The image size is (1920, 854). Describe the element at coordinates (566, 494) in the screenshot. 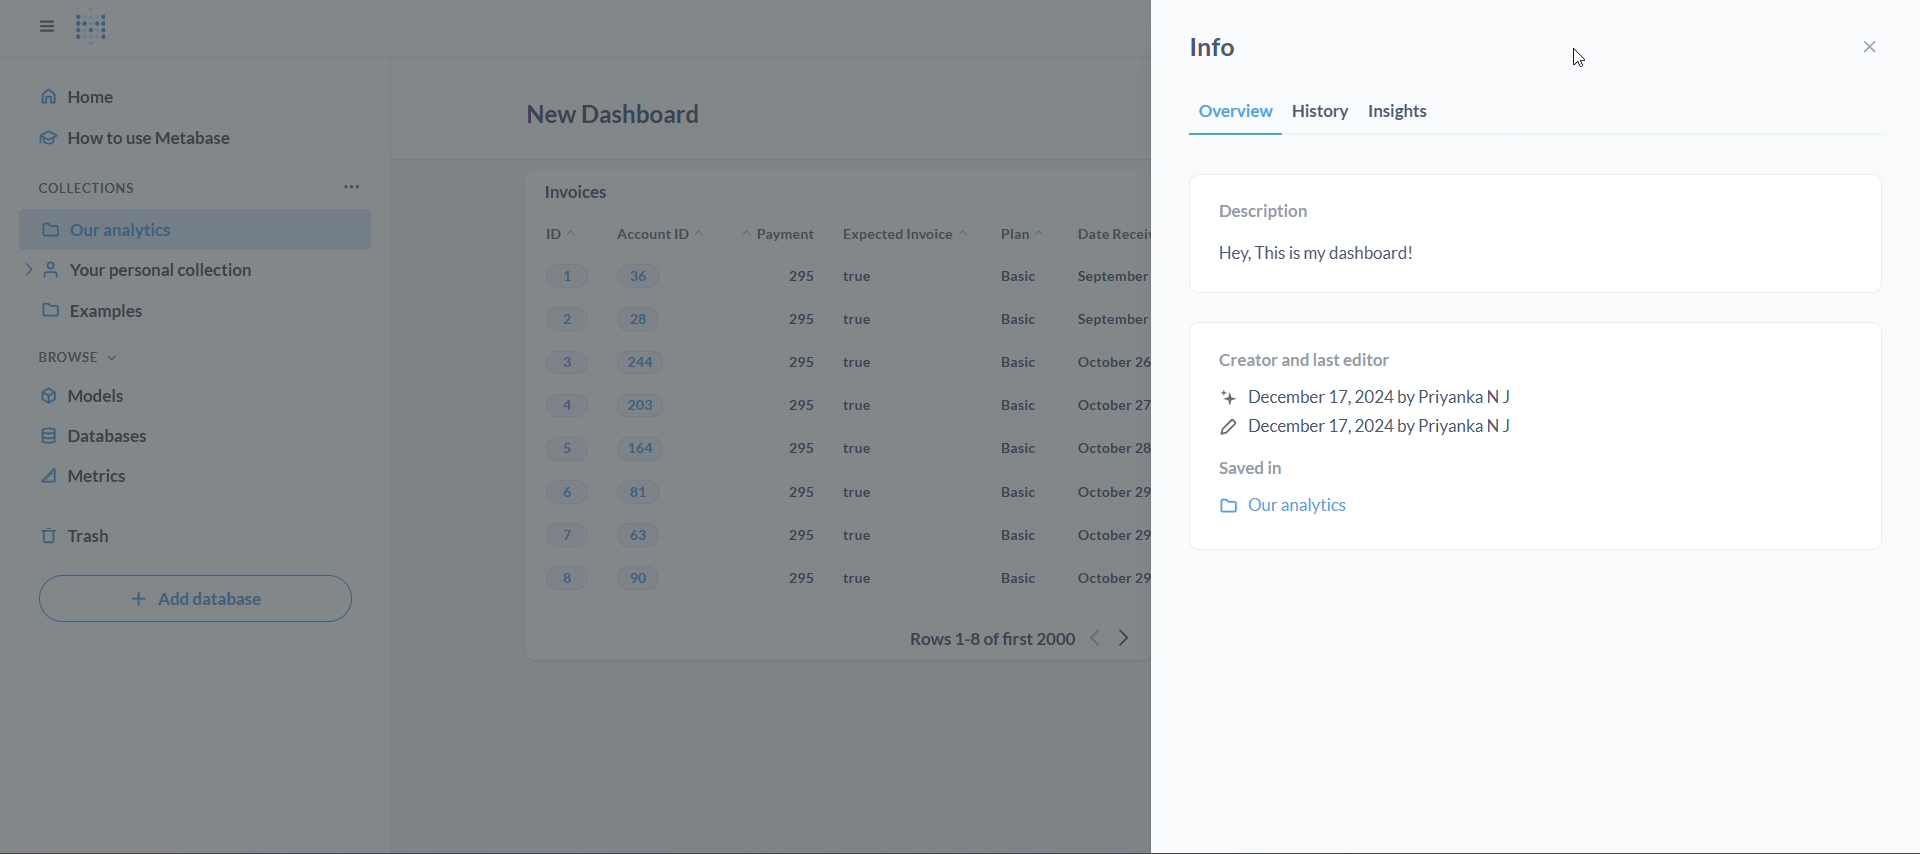

I see `6` at that location.